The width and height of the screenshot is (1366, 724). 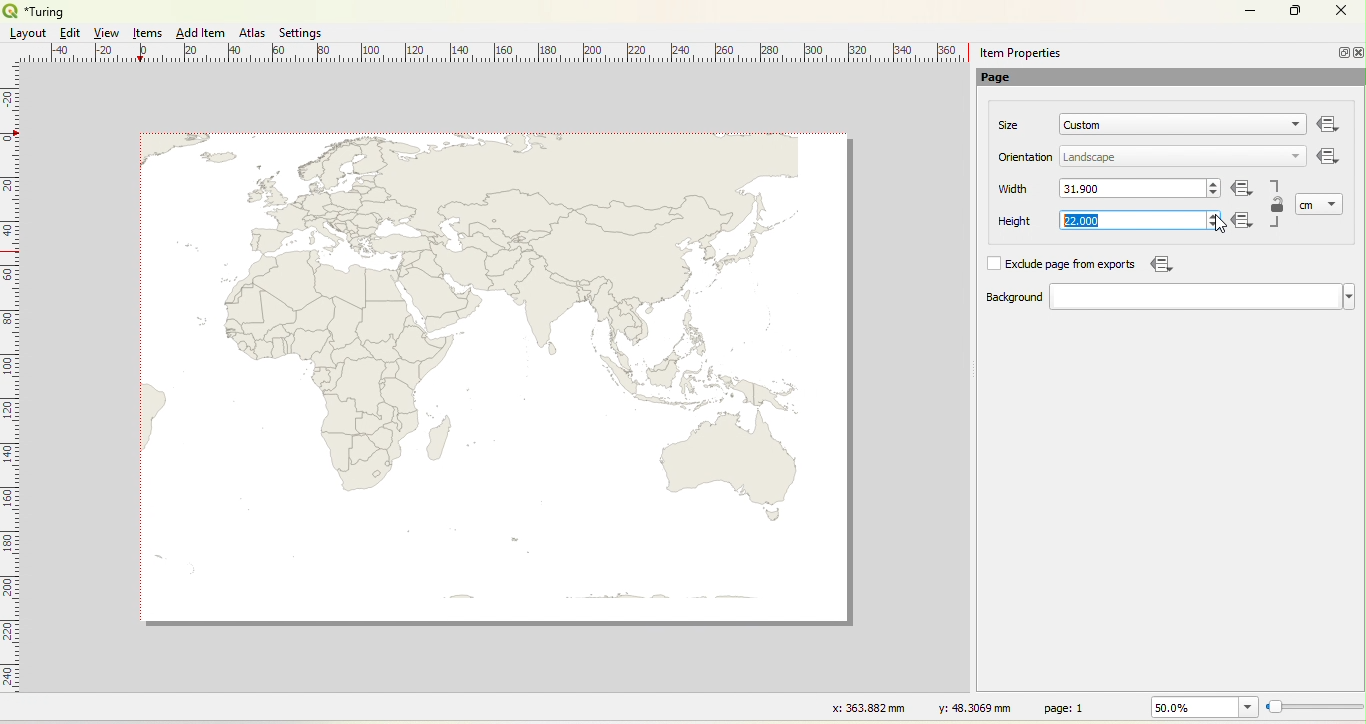 I want to click on dropdown, so click(x=1291, y=126).